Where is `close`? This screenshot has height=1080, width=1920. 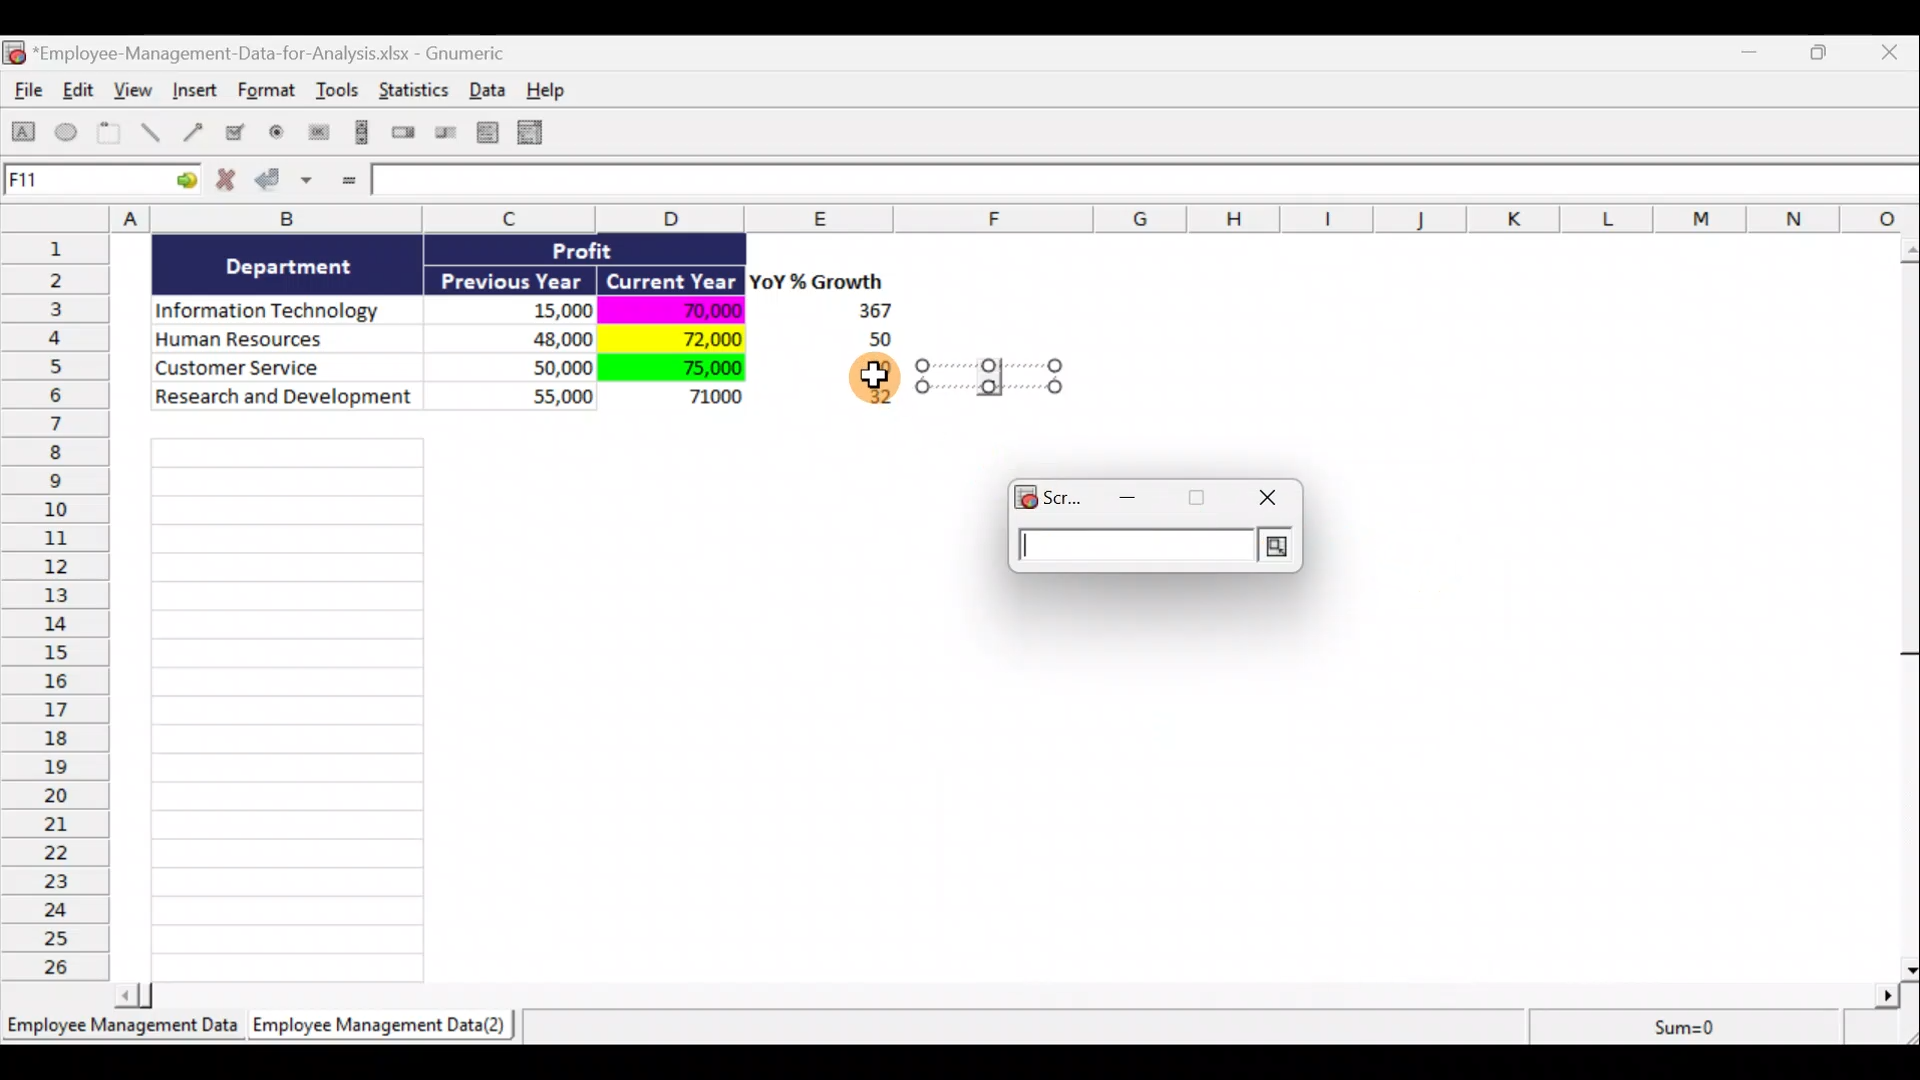 close is located at coordinates (1269, 498).